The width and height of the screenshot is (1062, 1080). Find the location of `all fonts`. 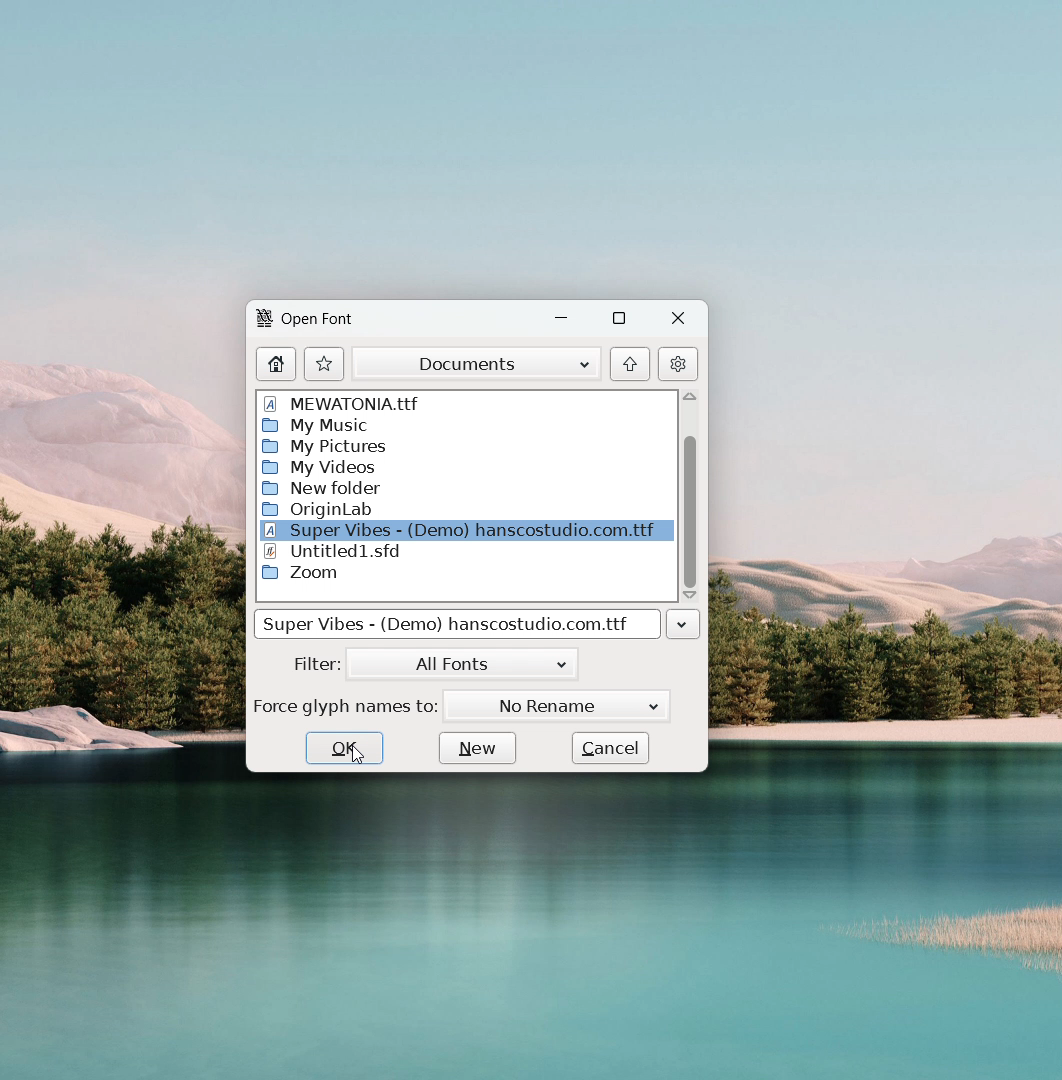

all fonts is located at coordinates (463, 663).